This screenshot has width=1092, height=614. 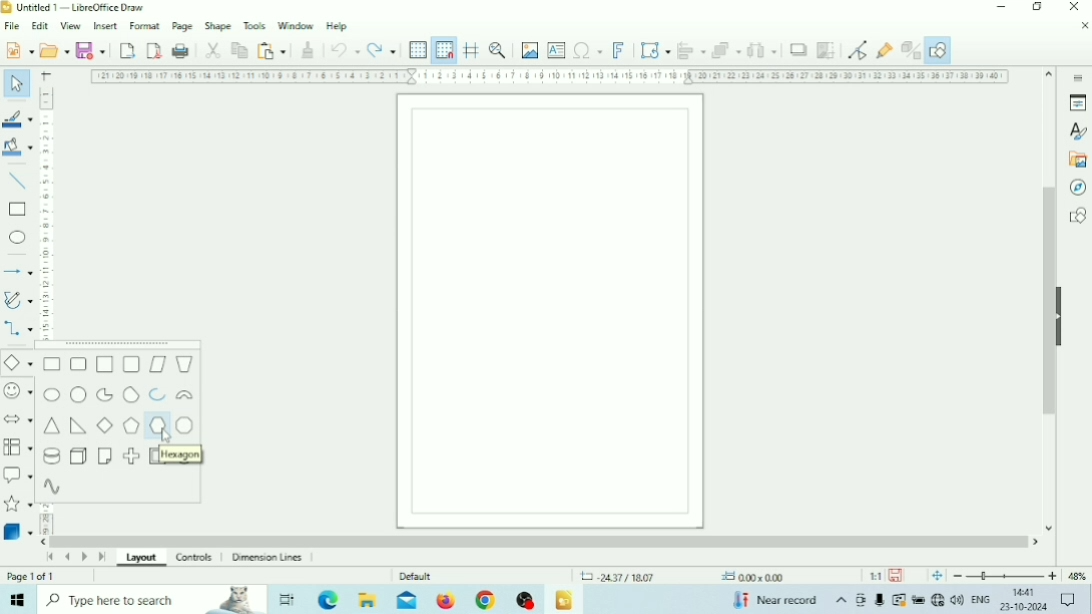 I want to click on Arc, so click(x=158, y=395).